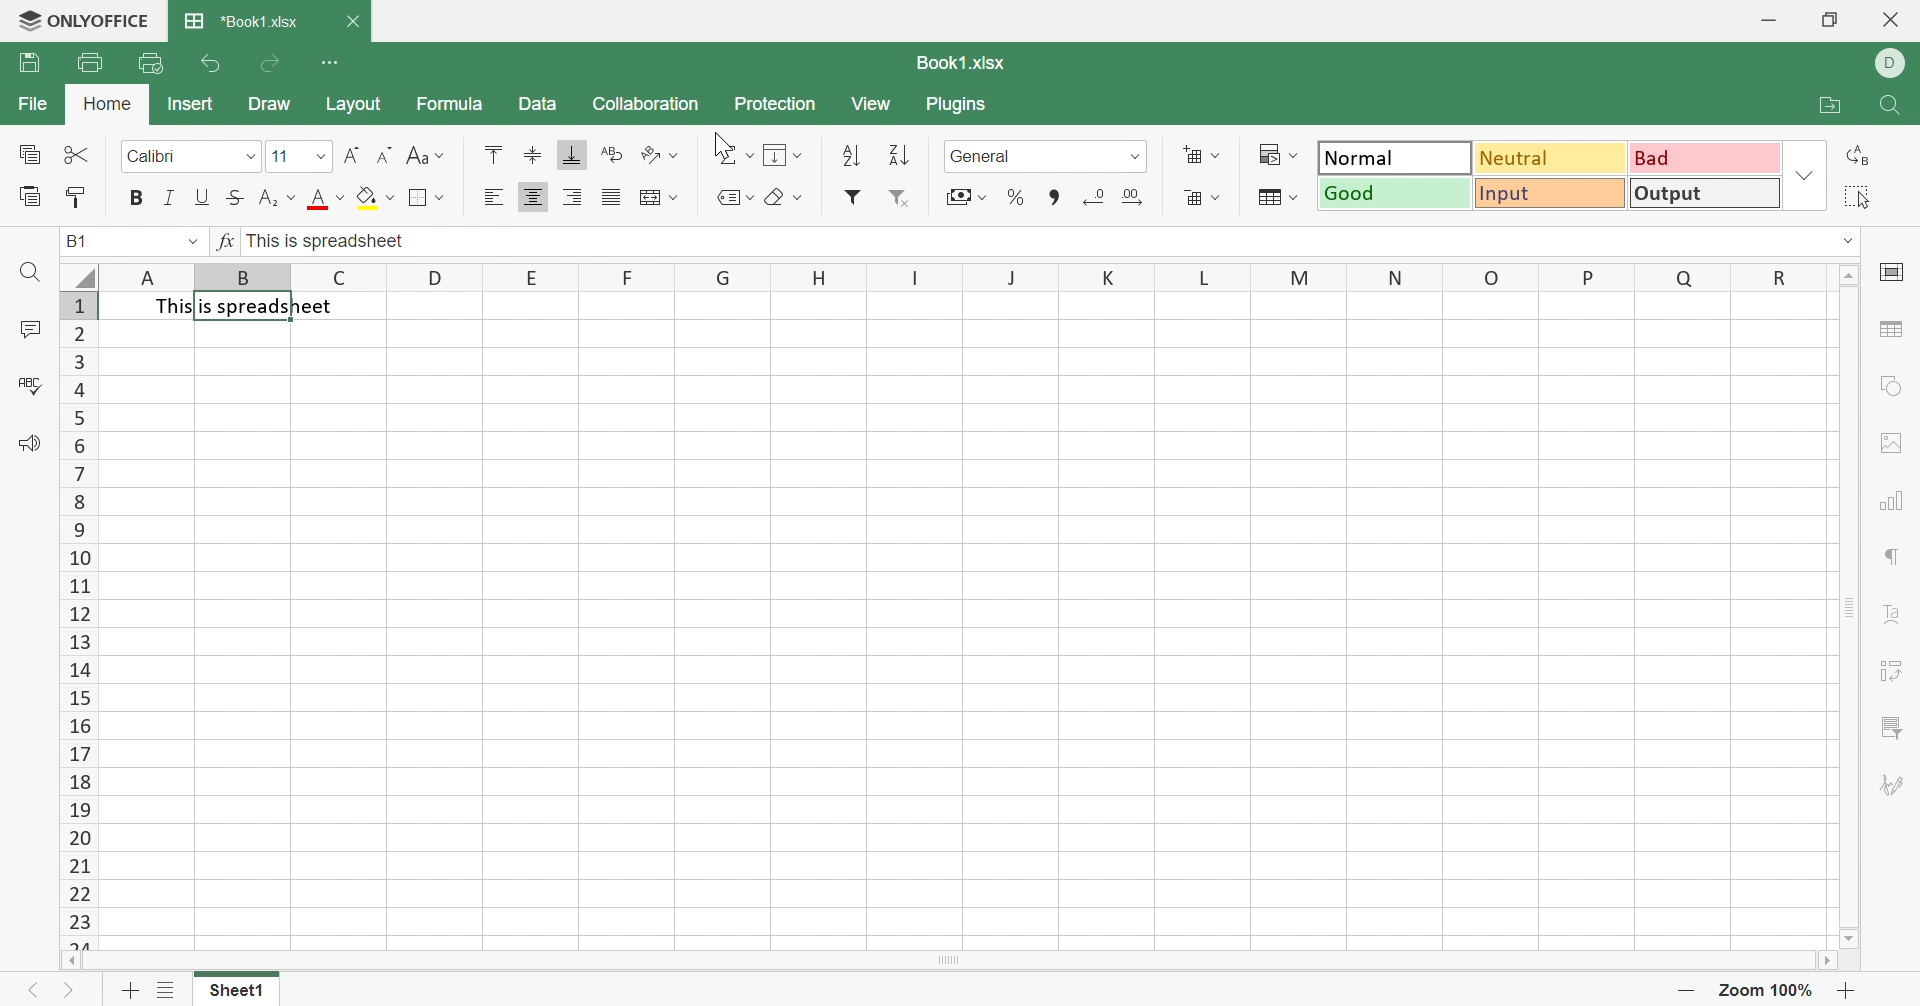 The width and height of the screenshot is (1920, 1006). I want to click on Align Bottom, so click(569, 153).